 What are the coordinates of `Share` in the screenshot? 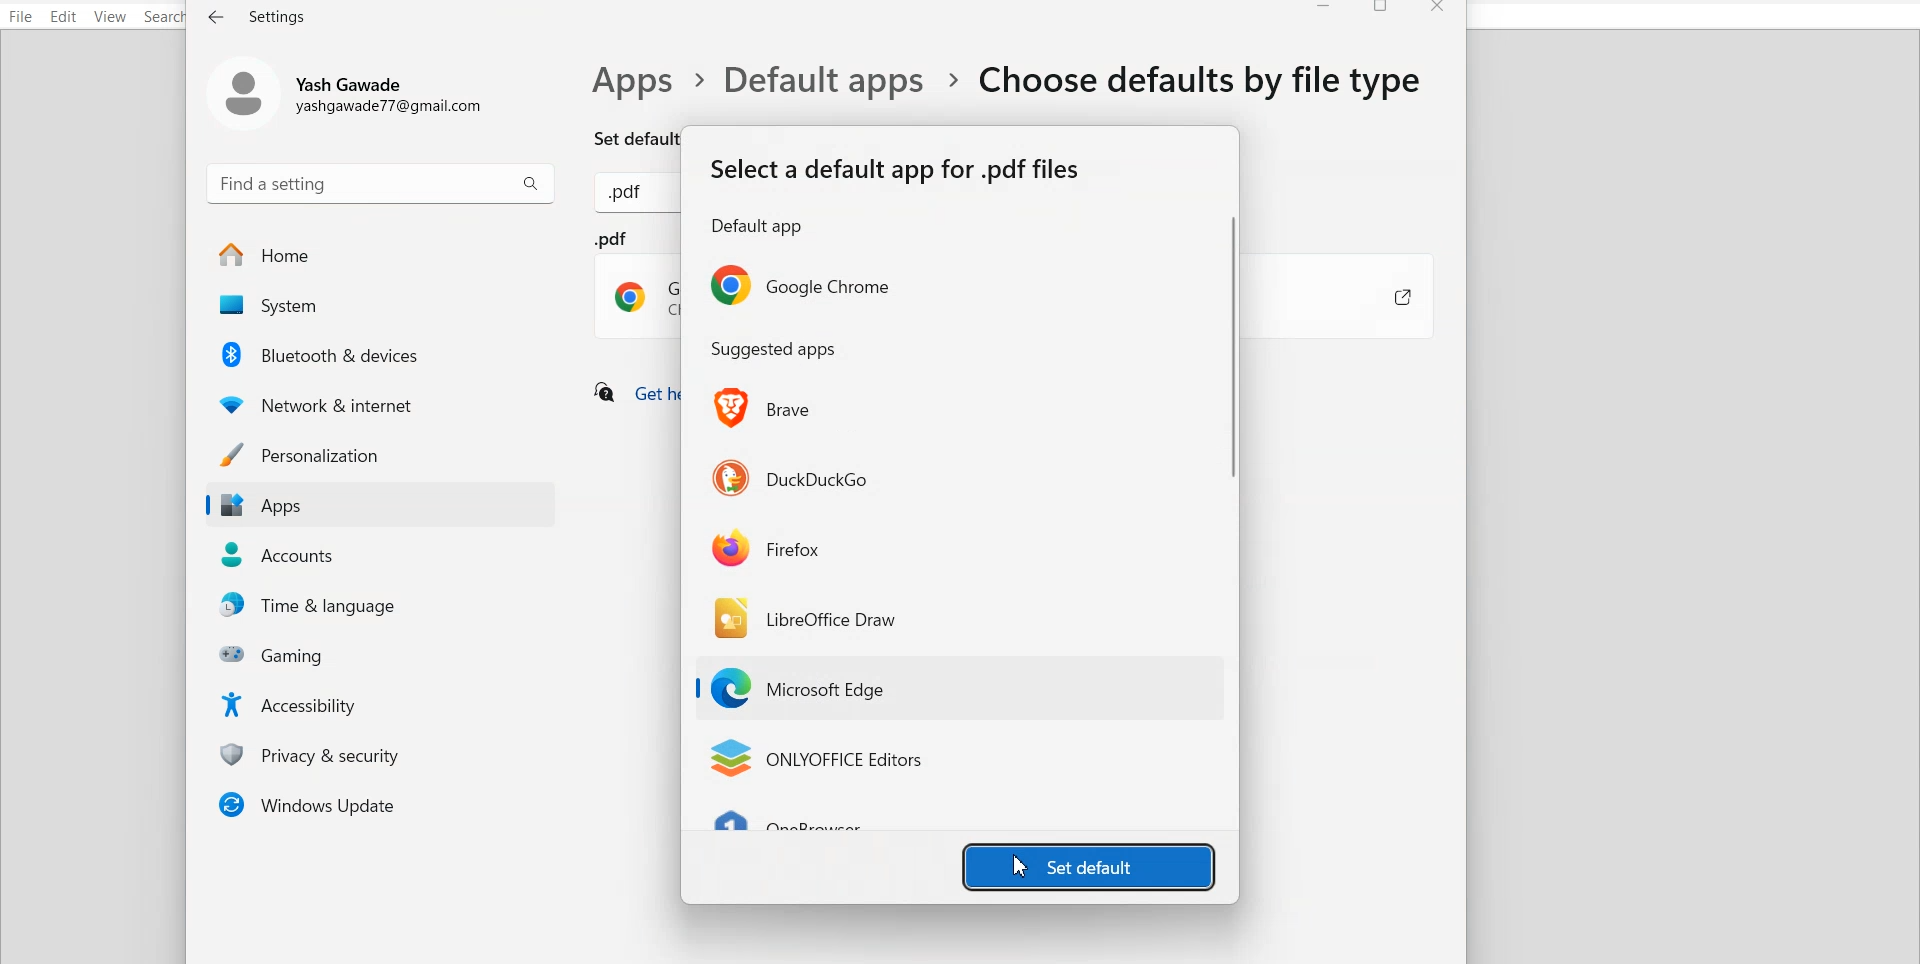 It's located at (1382, 299).